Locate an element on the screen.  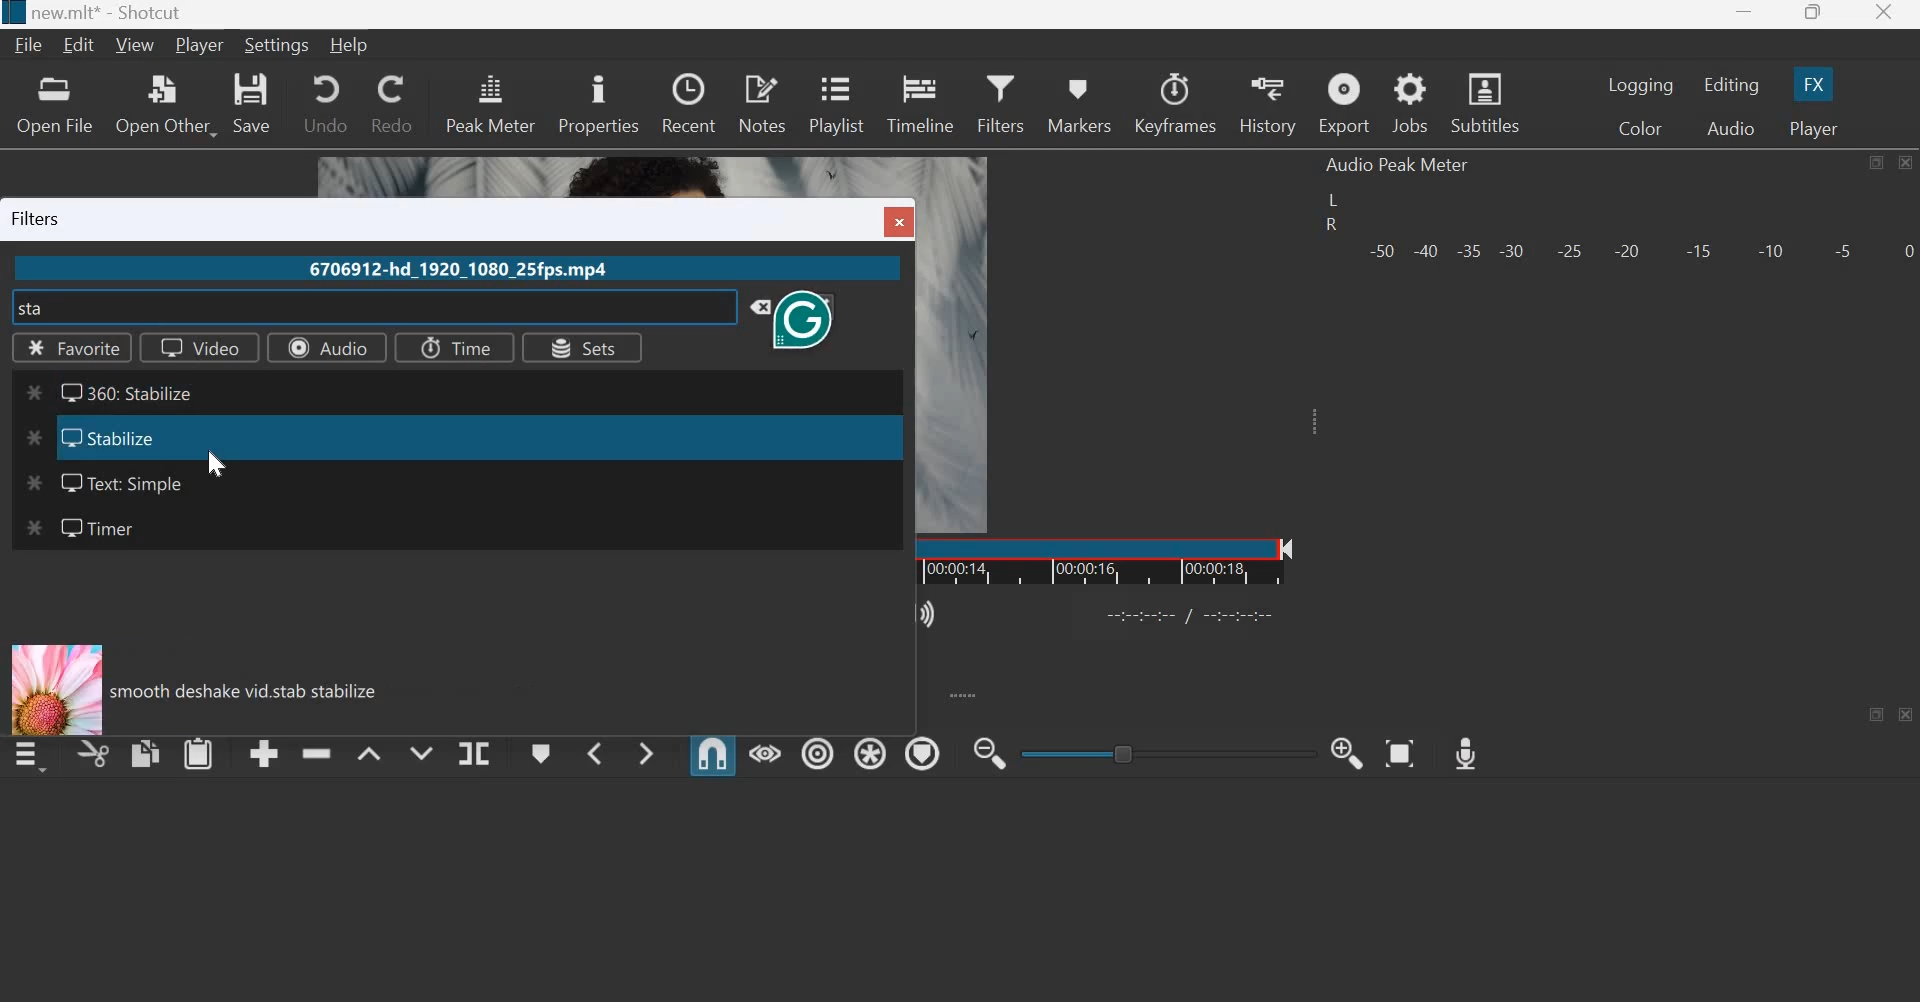
Color is located at coordinates (1639, 128).